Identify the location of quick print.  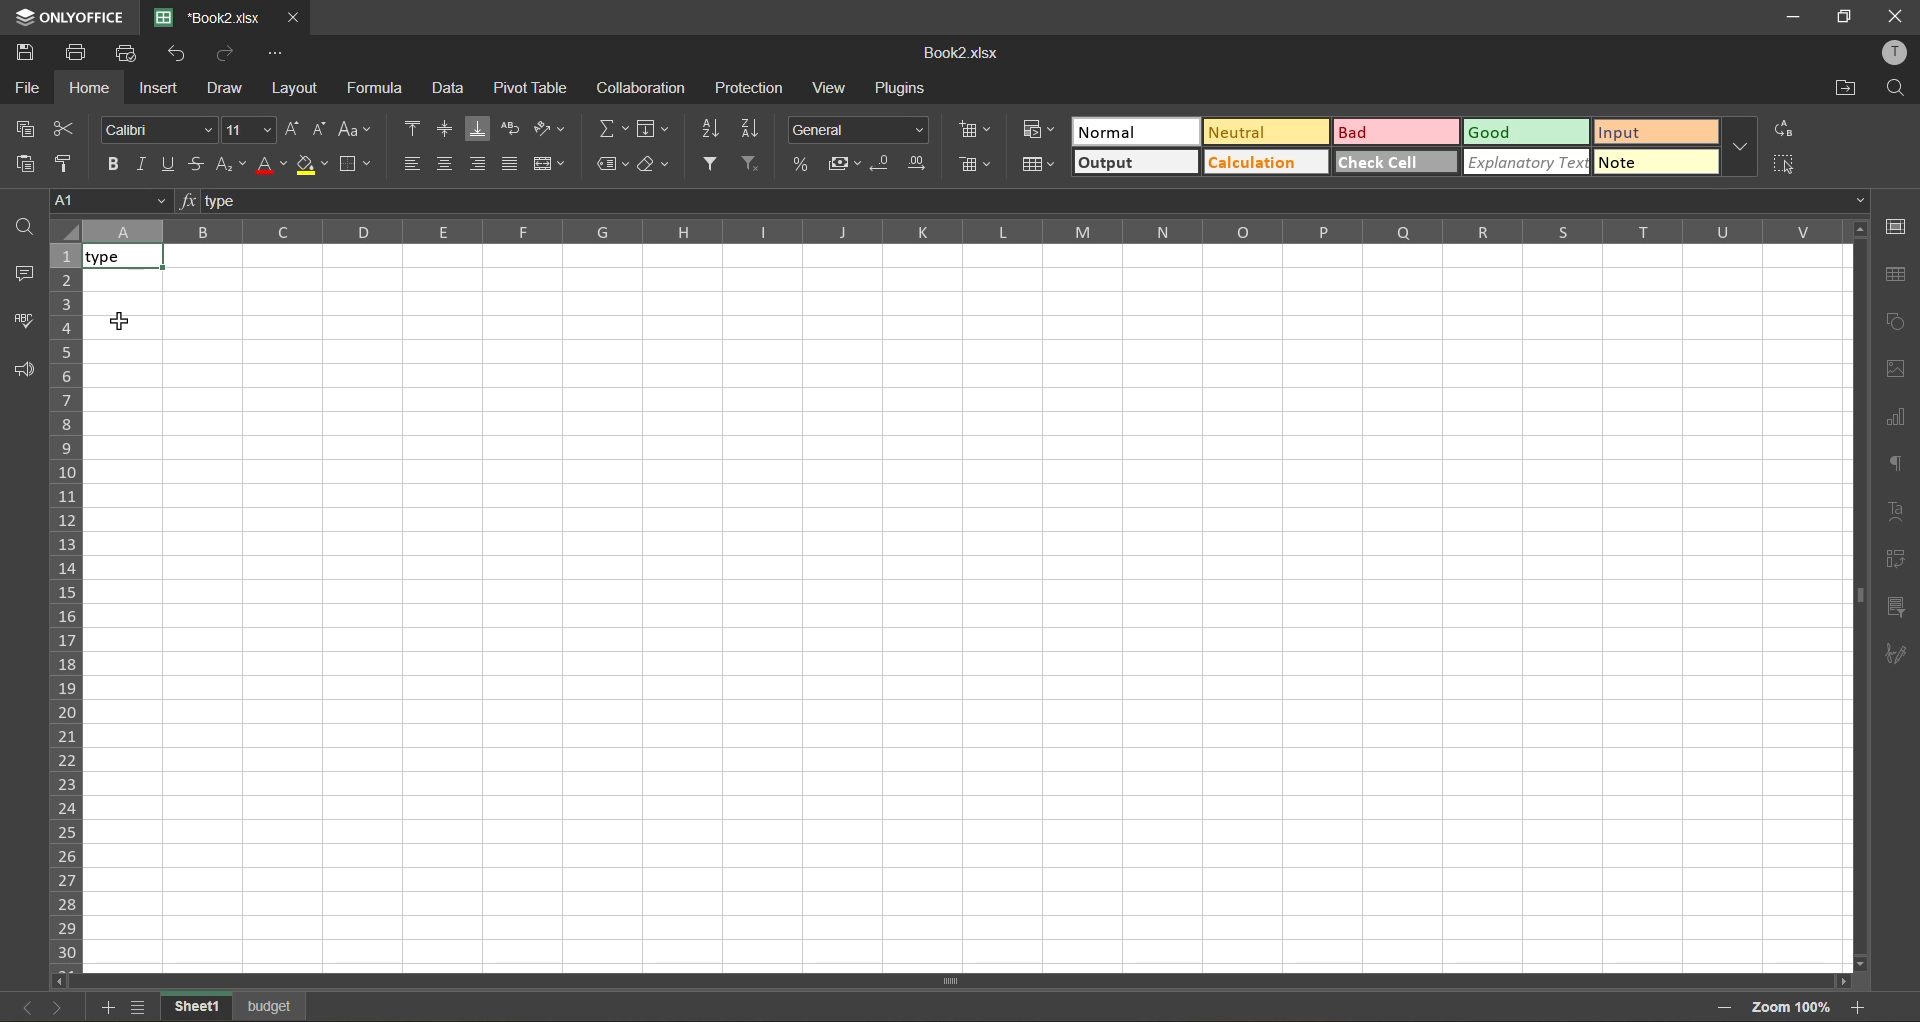
(131, 53).